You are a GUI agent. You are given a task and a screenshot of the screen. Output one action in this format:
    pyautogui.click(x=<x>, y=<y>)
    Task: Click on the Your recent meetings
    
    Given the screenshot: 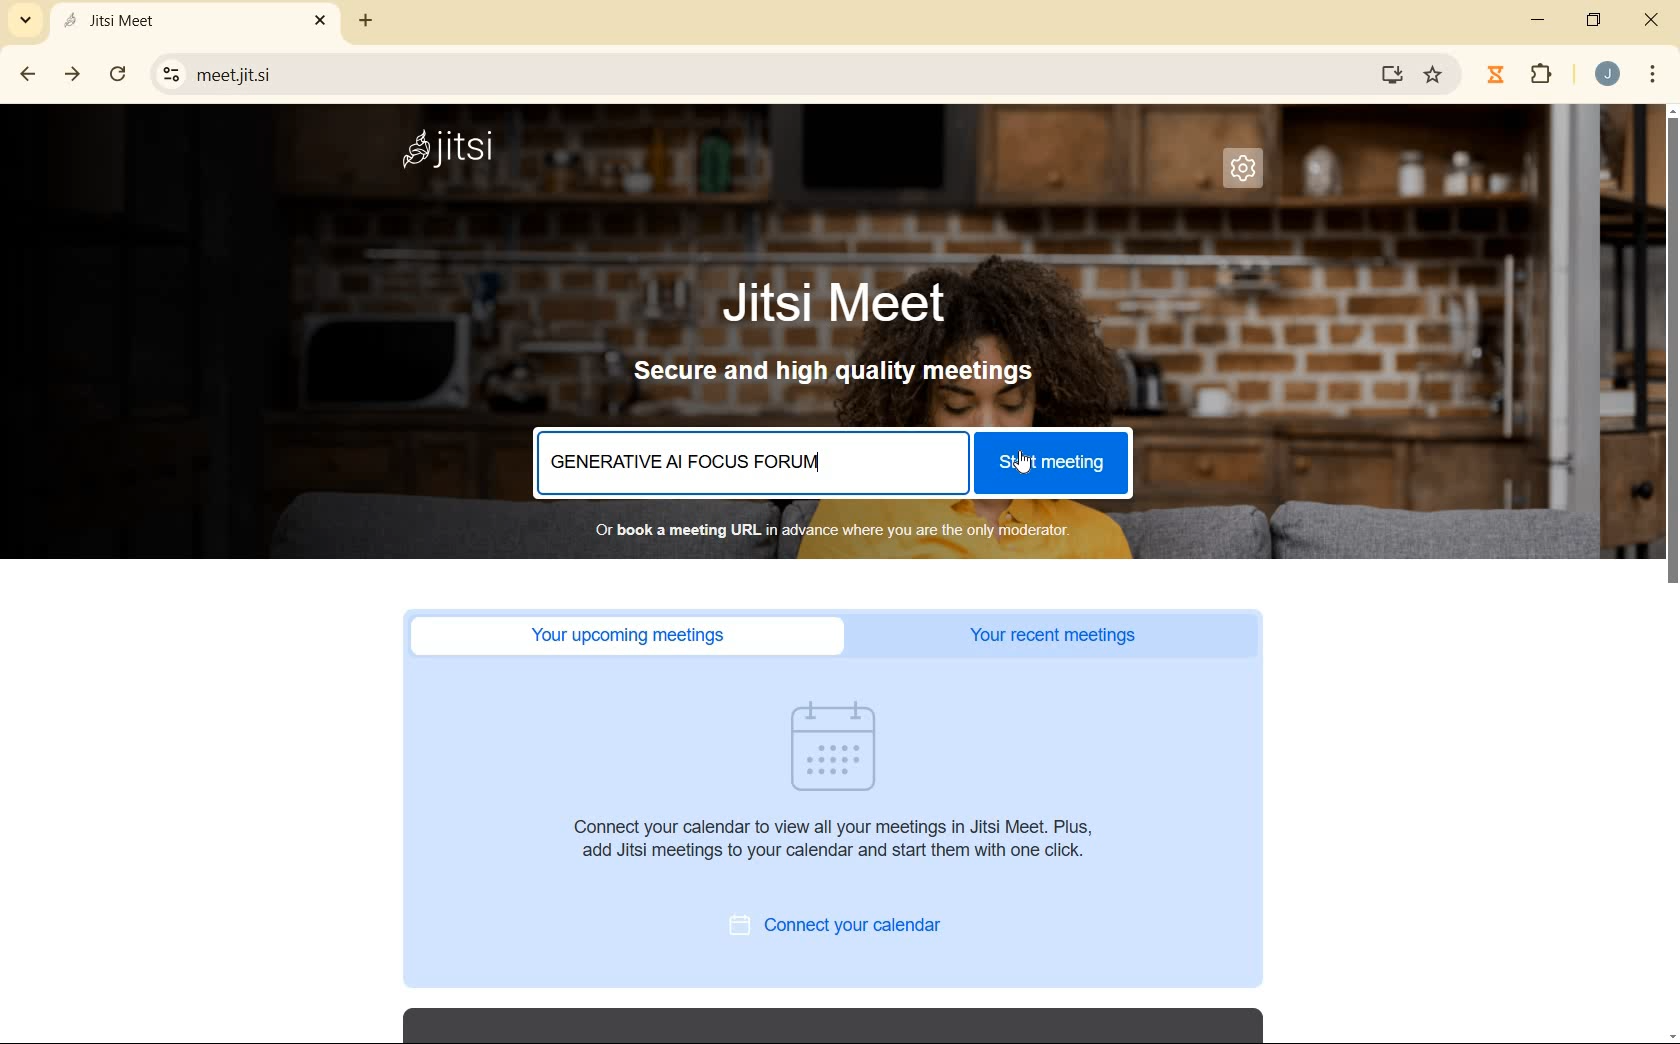 What is the action you would take?
    pyautogui.click(x=1063, y=636)
    